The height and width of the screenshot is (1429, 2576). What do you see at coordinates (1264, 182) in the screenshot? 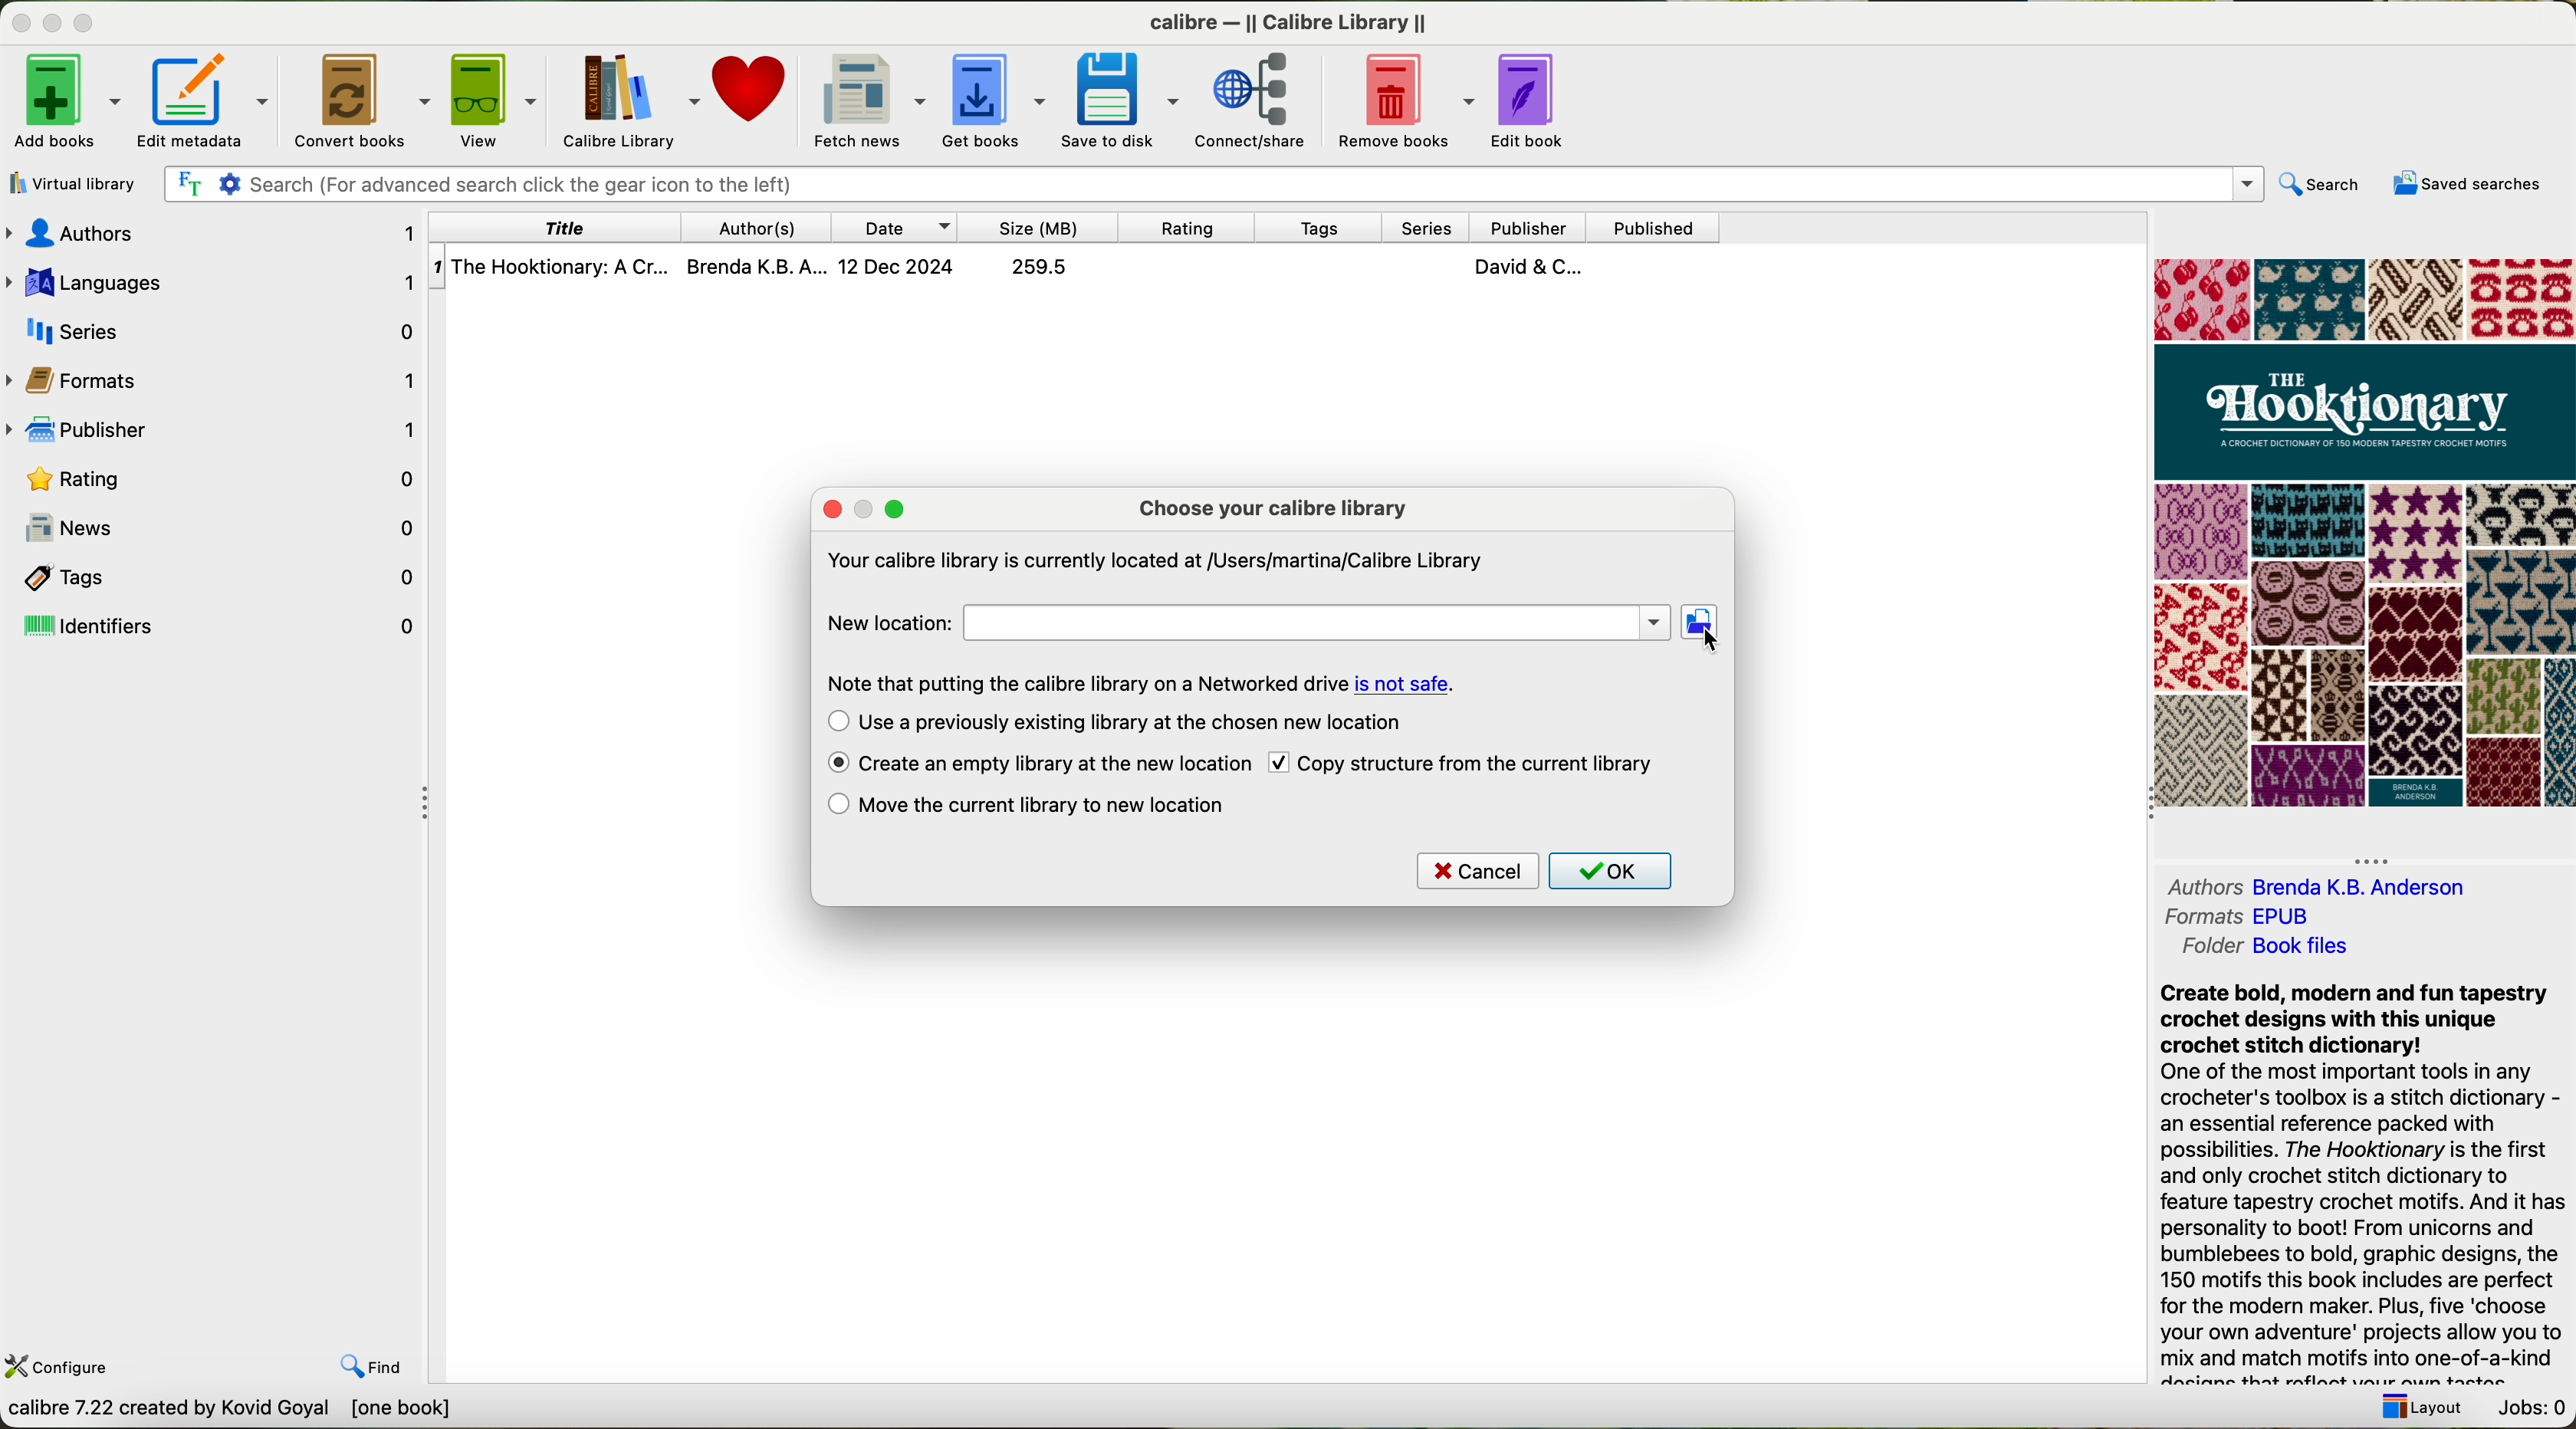
I see `search bar` at bounding box center [1264, 182].